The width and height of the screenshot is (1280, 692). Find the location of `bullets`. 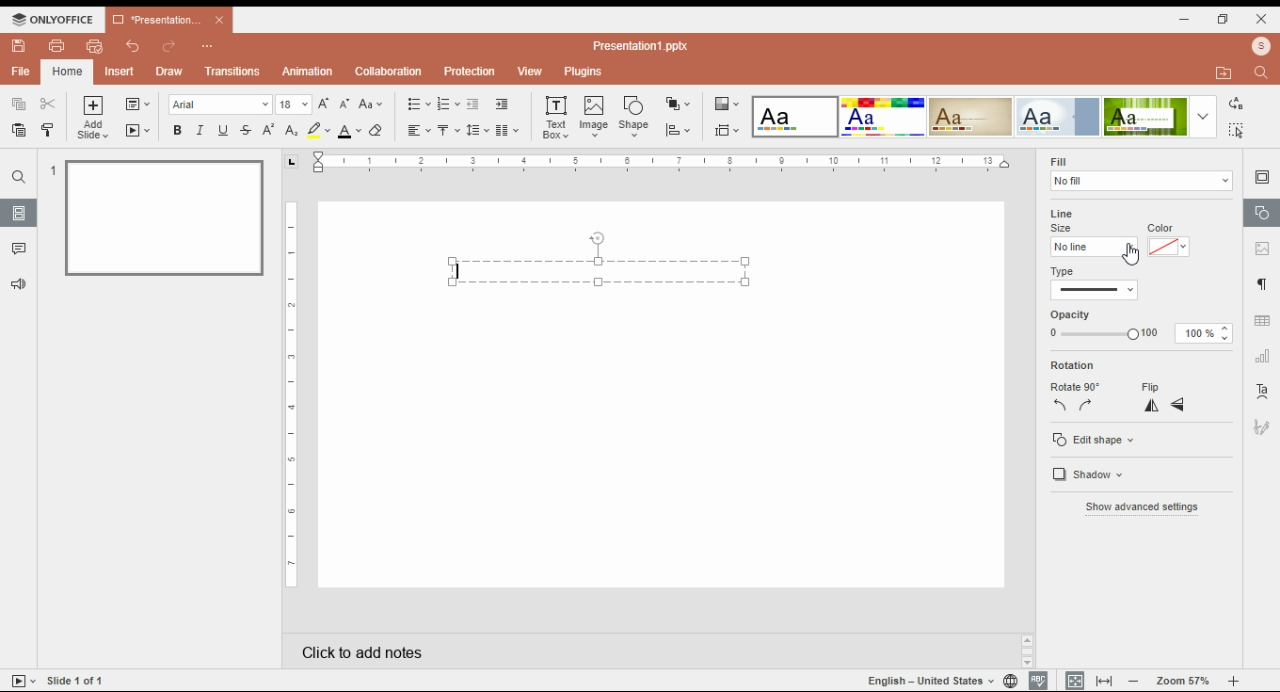

bullets is located at coordinates (418, 103).